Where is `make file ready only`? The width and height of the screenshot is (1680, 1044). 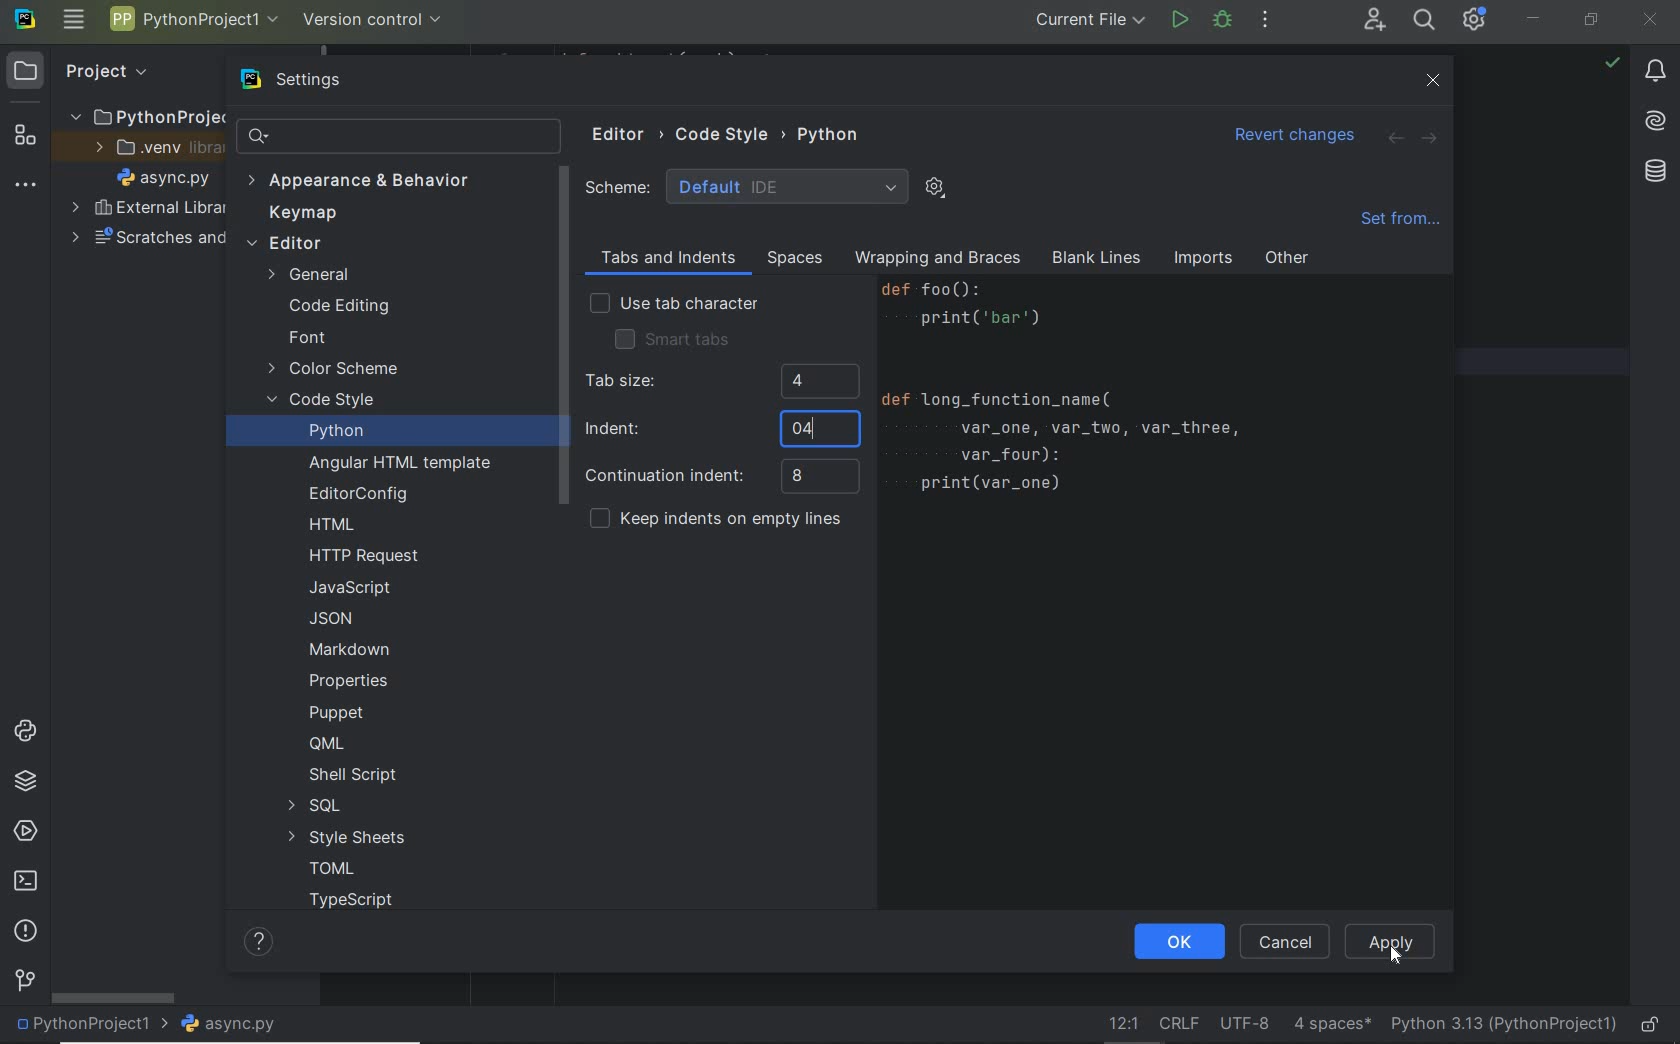
make file ready only is located at coordinates (1653, 1026).